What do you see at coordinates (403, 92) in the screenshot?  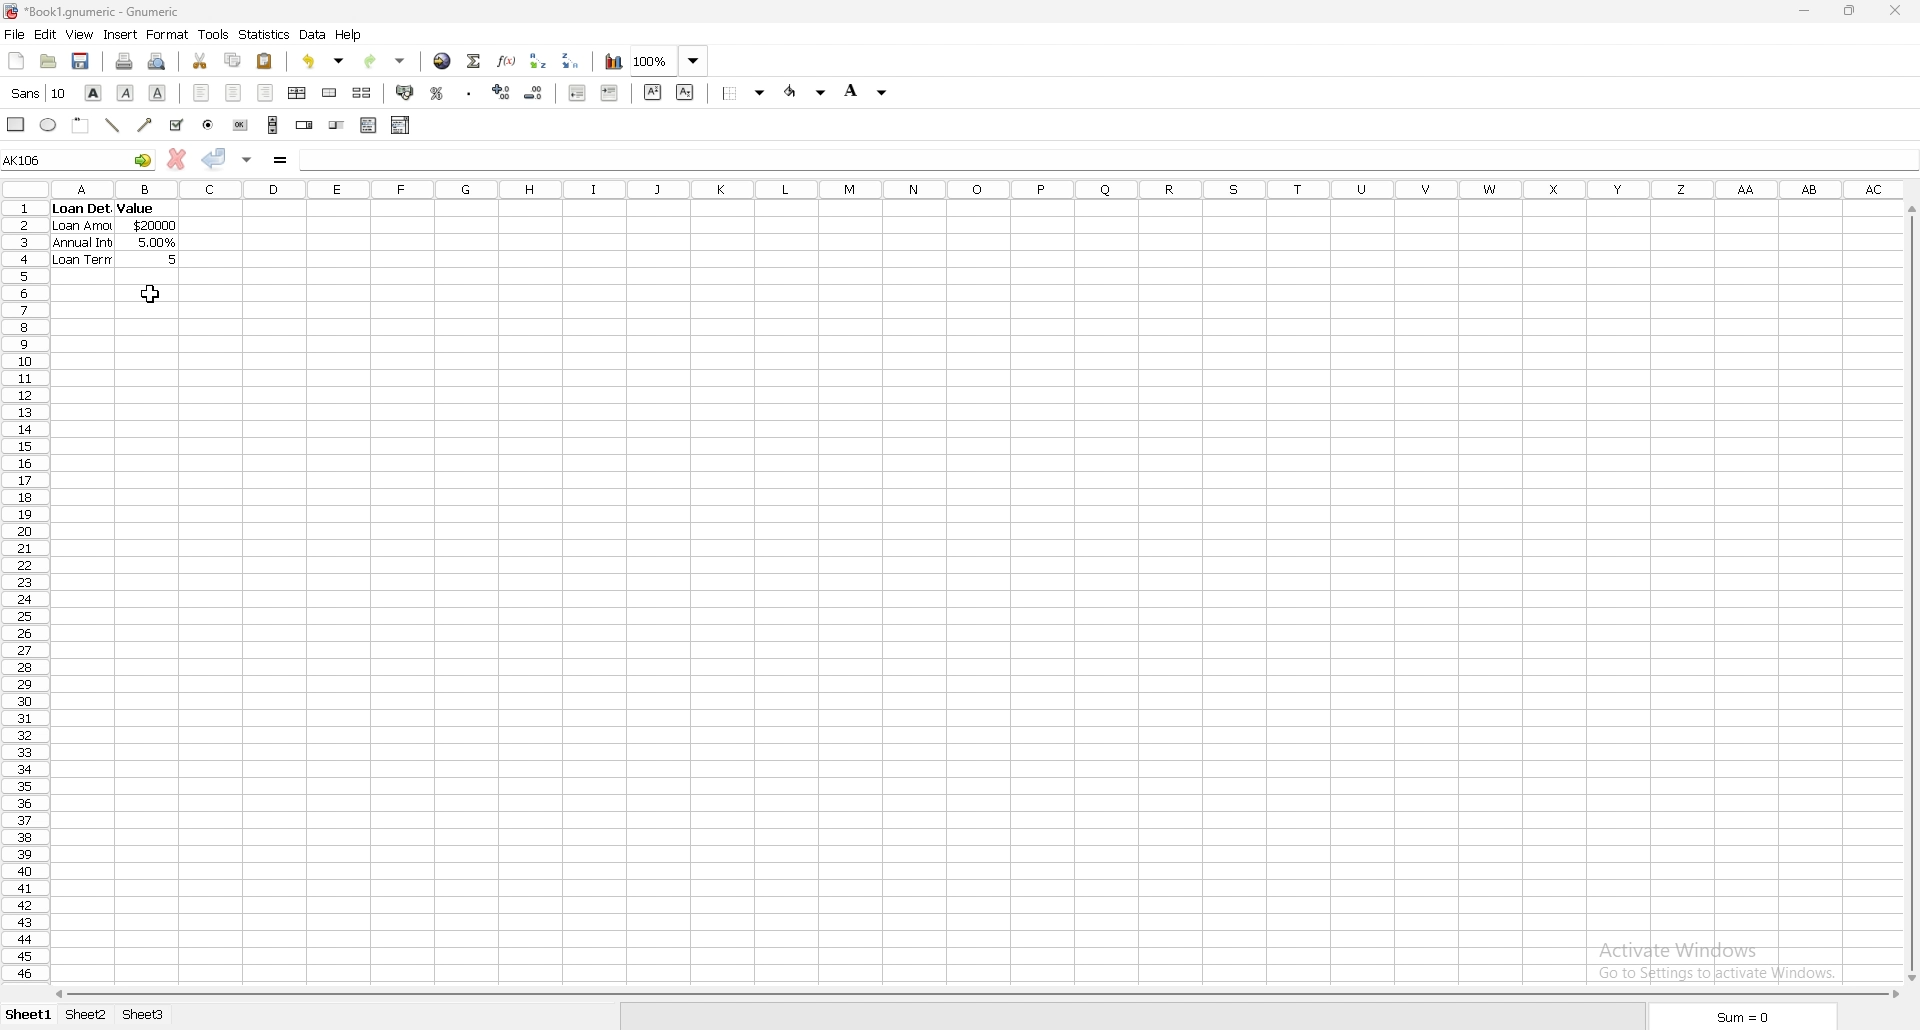 I see `accounting` at bounding box center [403, 92].